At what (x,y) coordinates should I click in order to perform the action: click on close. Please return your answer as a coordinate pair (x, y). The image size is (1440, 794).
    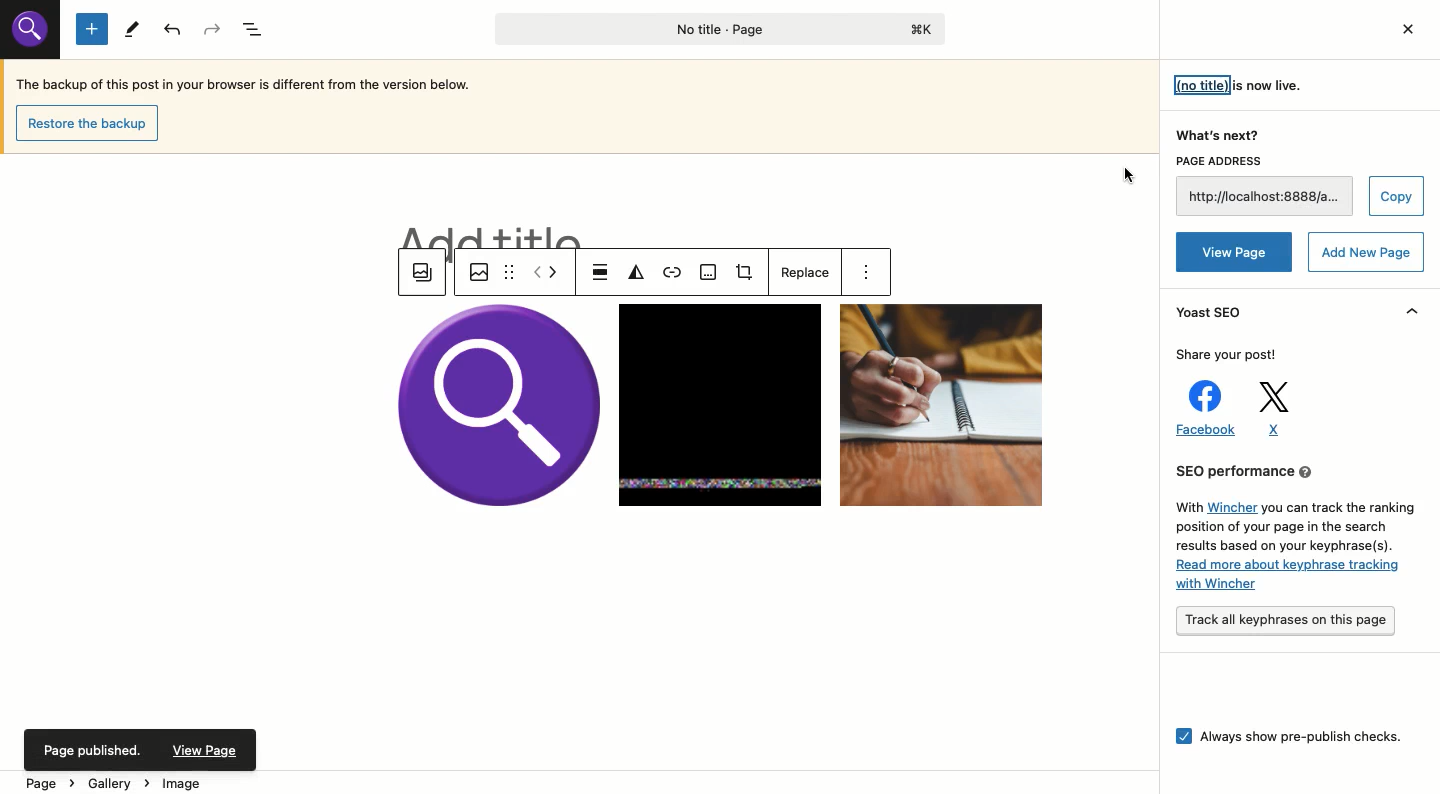
    Looking at the image, I should click on (1403, 31).